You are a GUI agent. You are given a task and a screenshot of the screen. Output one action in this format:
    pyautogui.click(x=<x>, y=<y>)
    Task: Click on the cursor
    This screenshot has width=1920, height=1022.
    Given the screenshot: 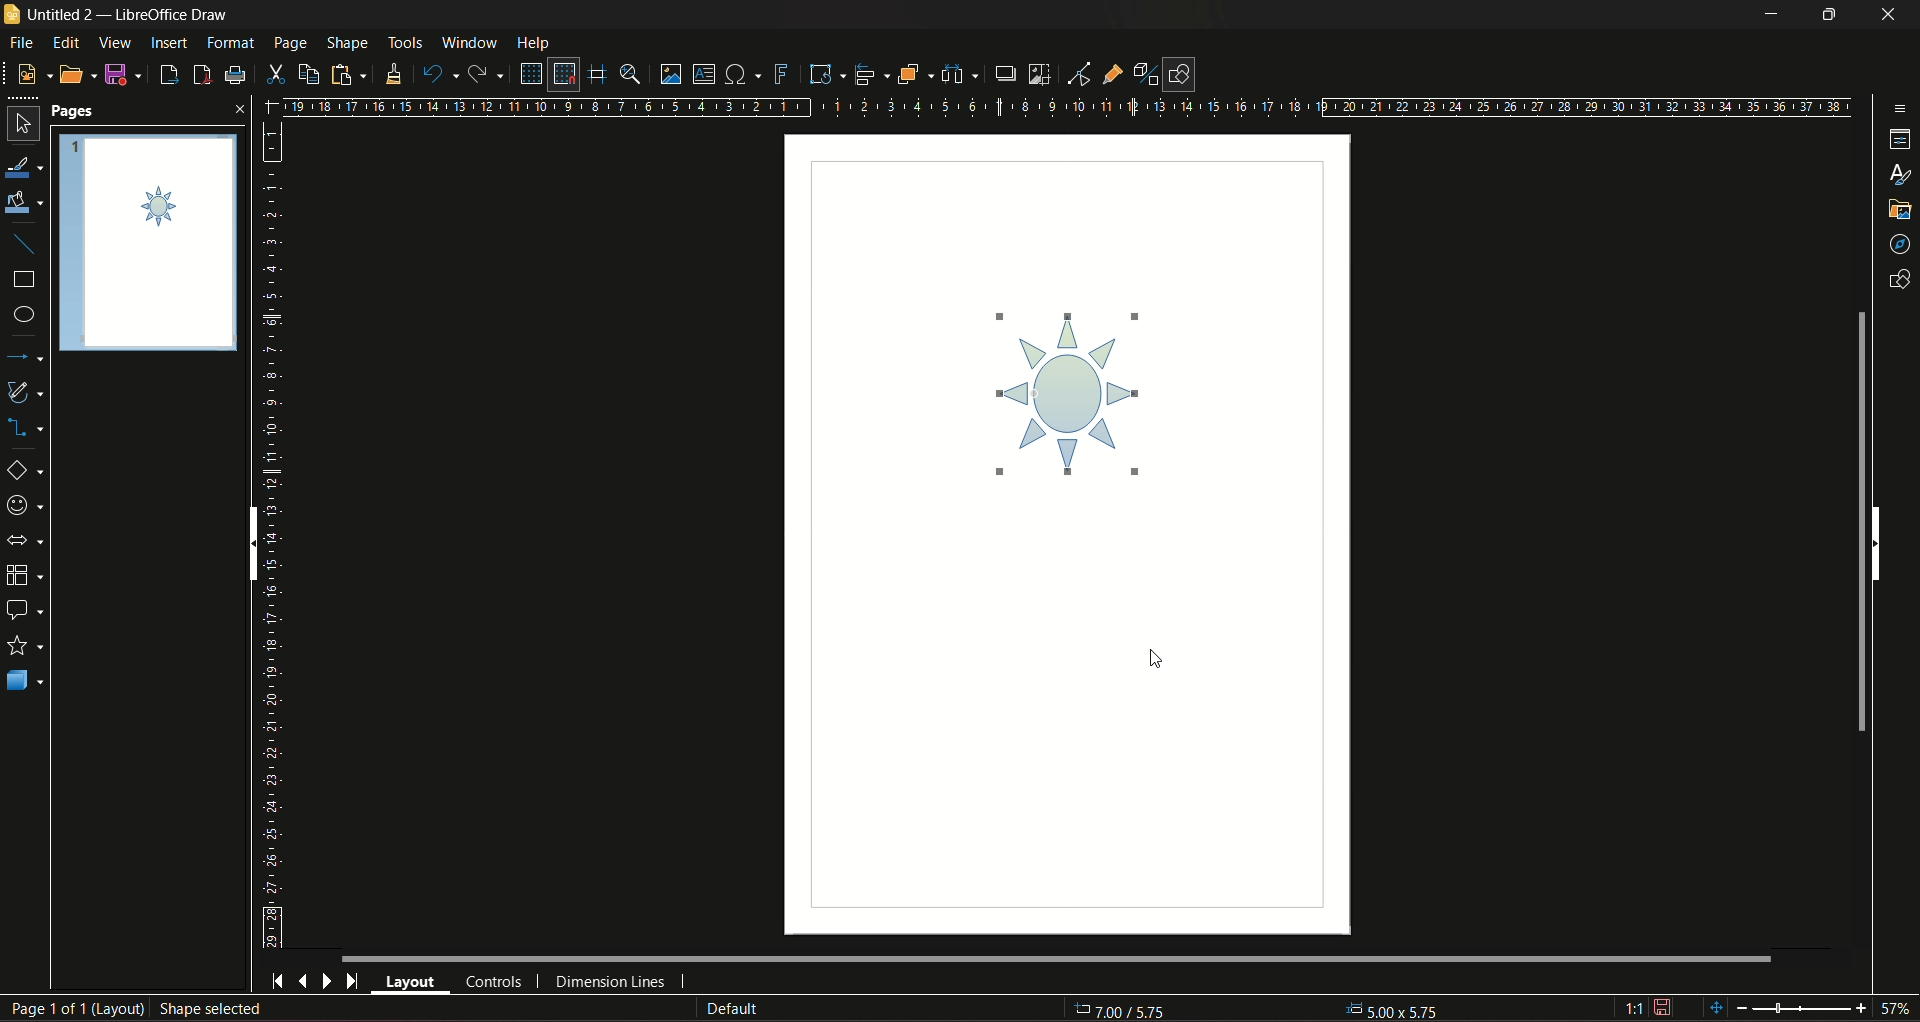 What is the action you would take?
    pyautogui.click(x=1149, y=656)
    